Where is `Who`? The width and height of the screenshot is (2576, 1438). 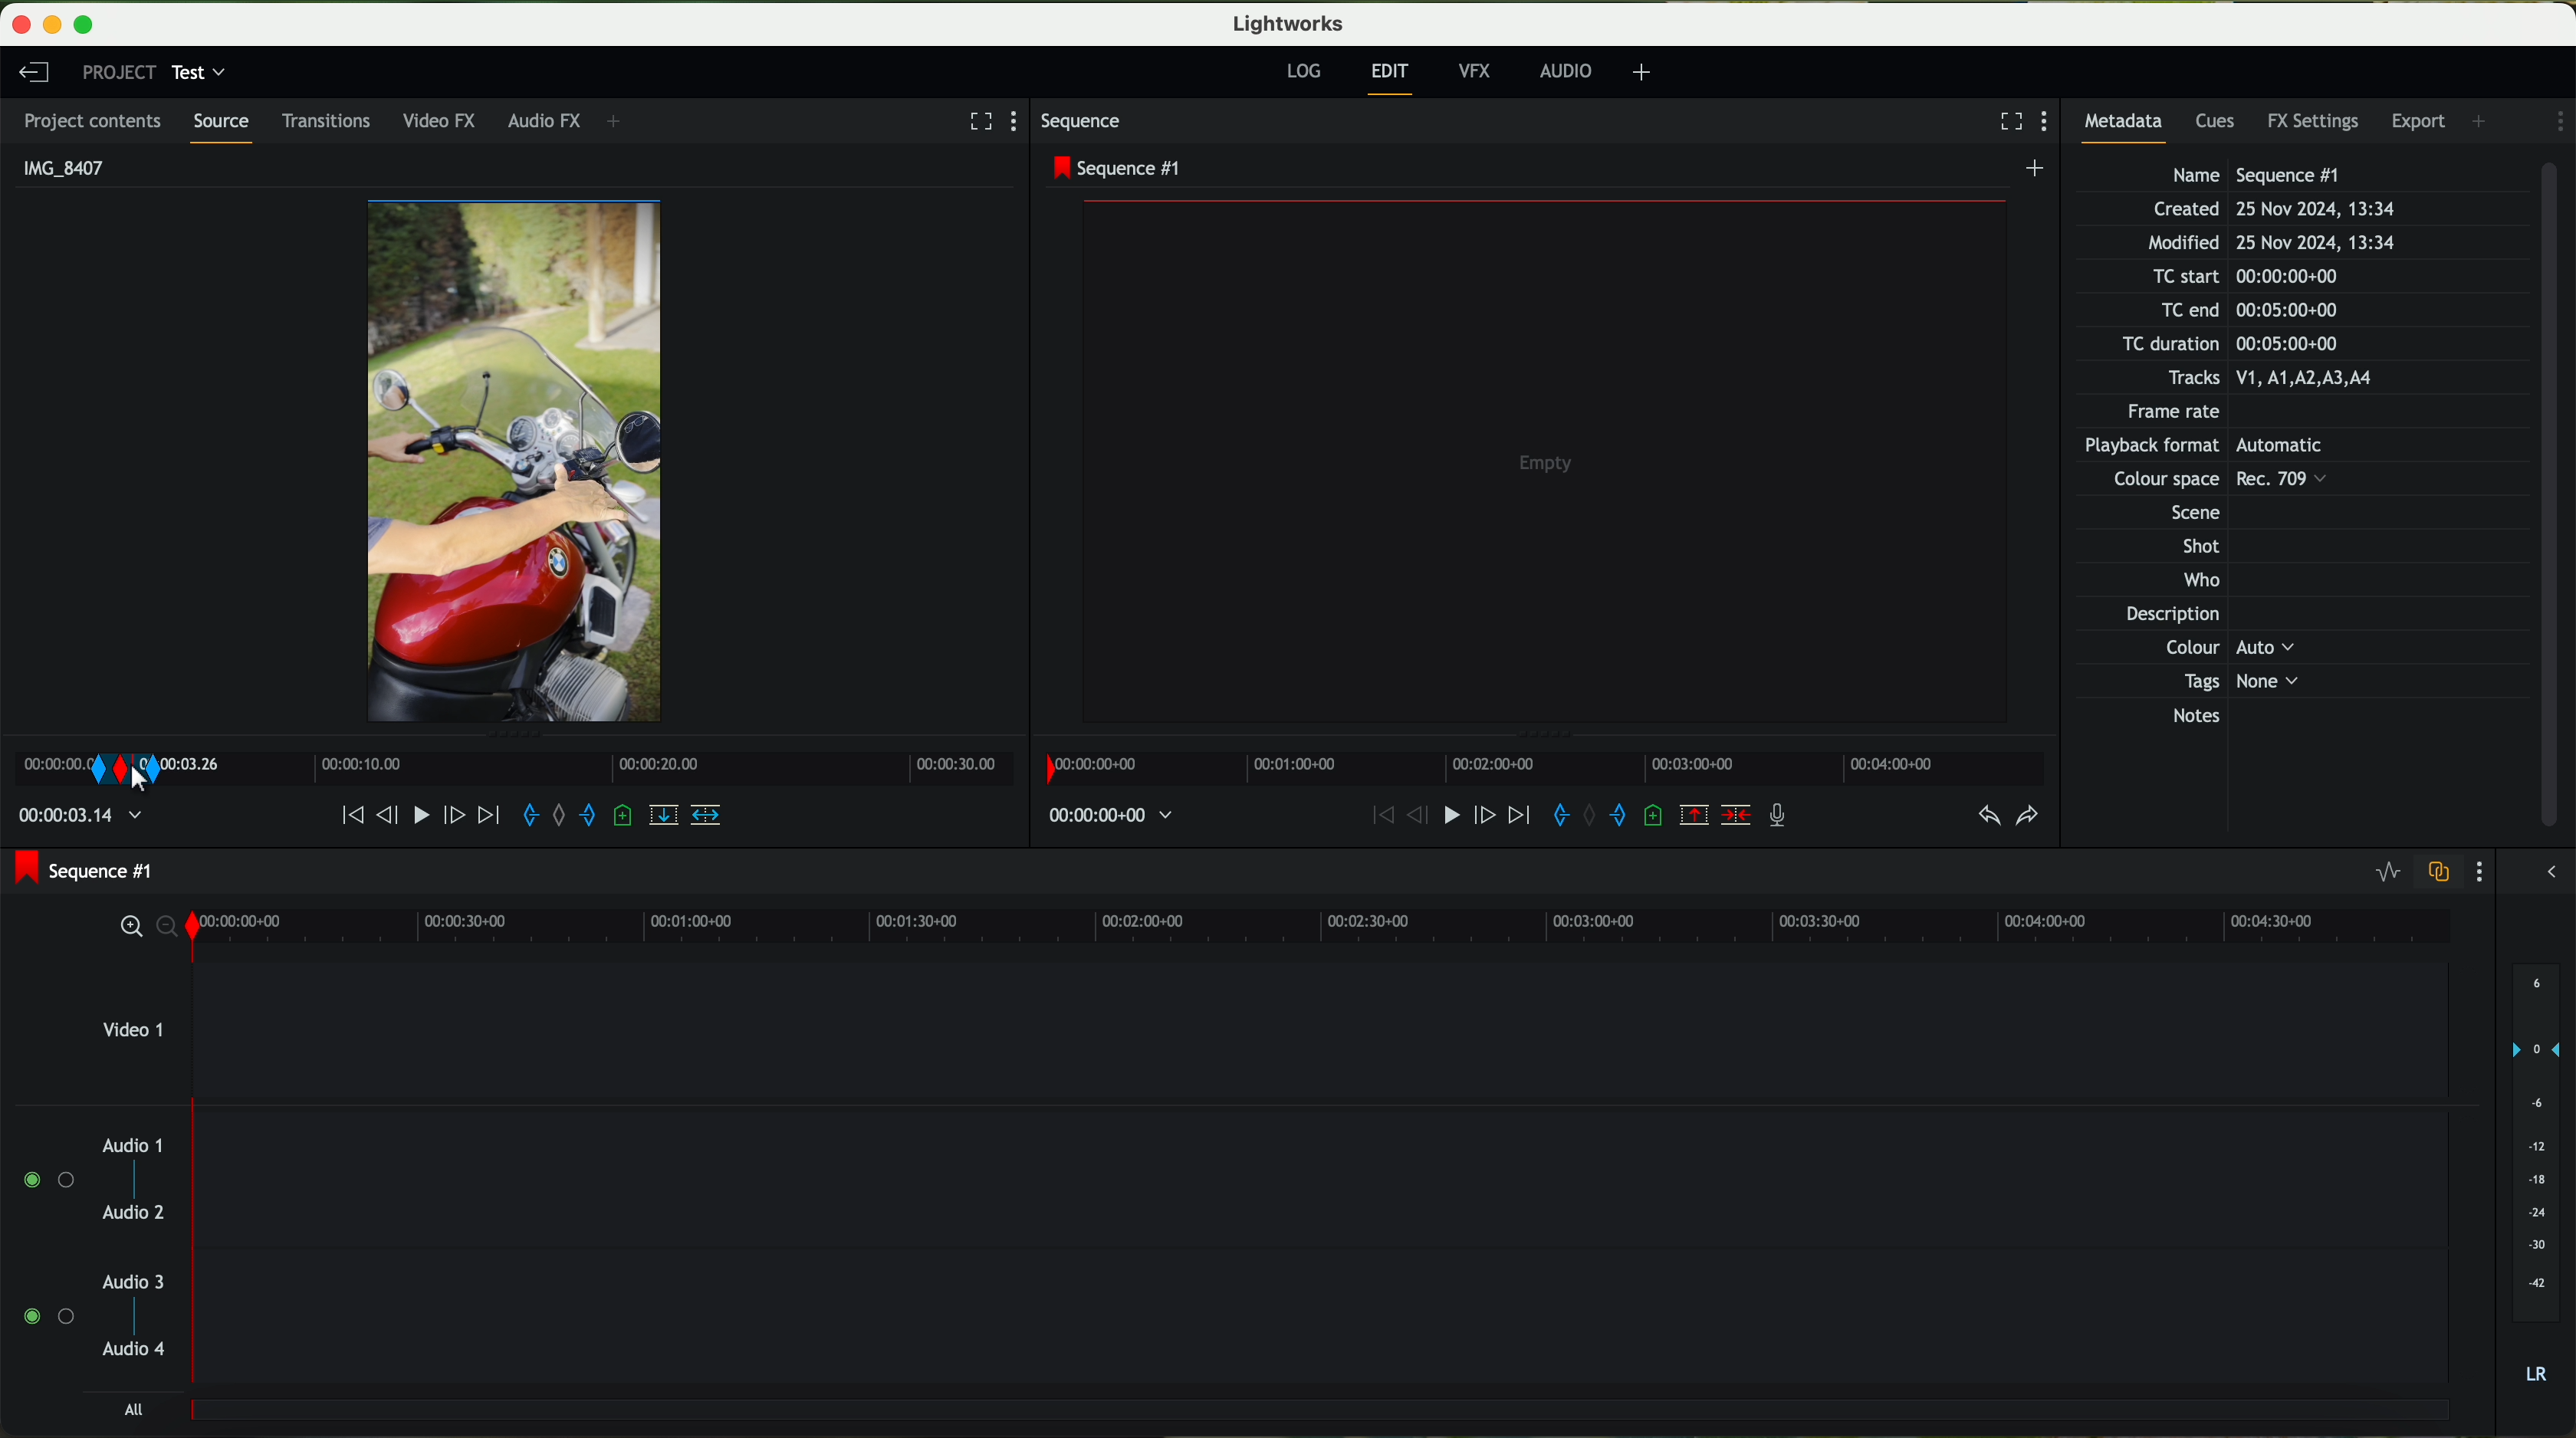
Who is located at coordinates (2197, 582).